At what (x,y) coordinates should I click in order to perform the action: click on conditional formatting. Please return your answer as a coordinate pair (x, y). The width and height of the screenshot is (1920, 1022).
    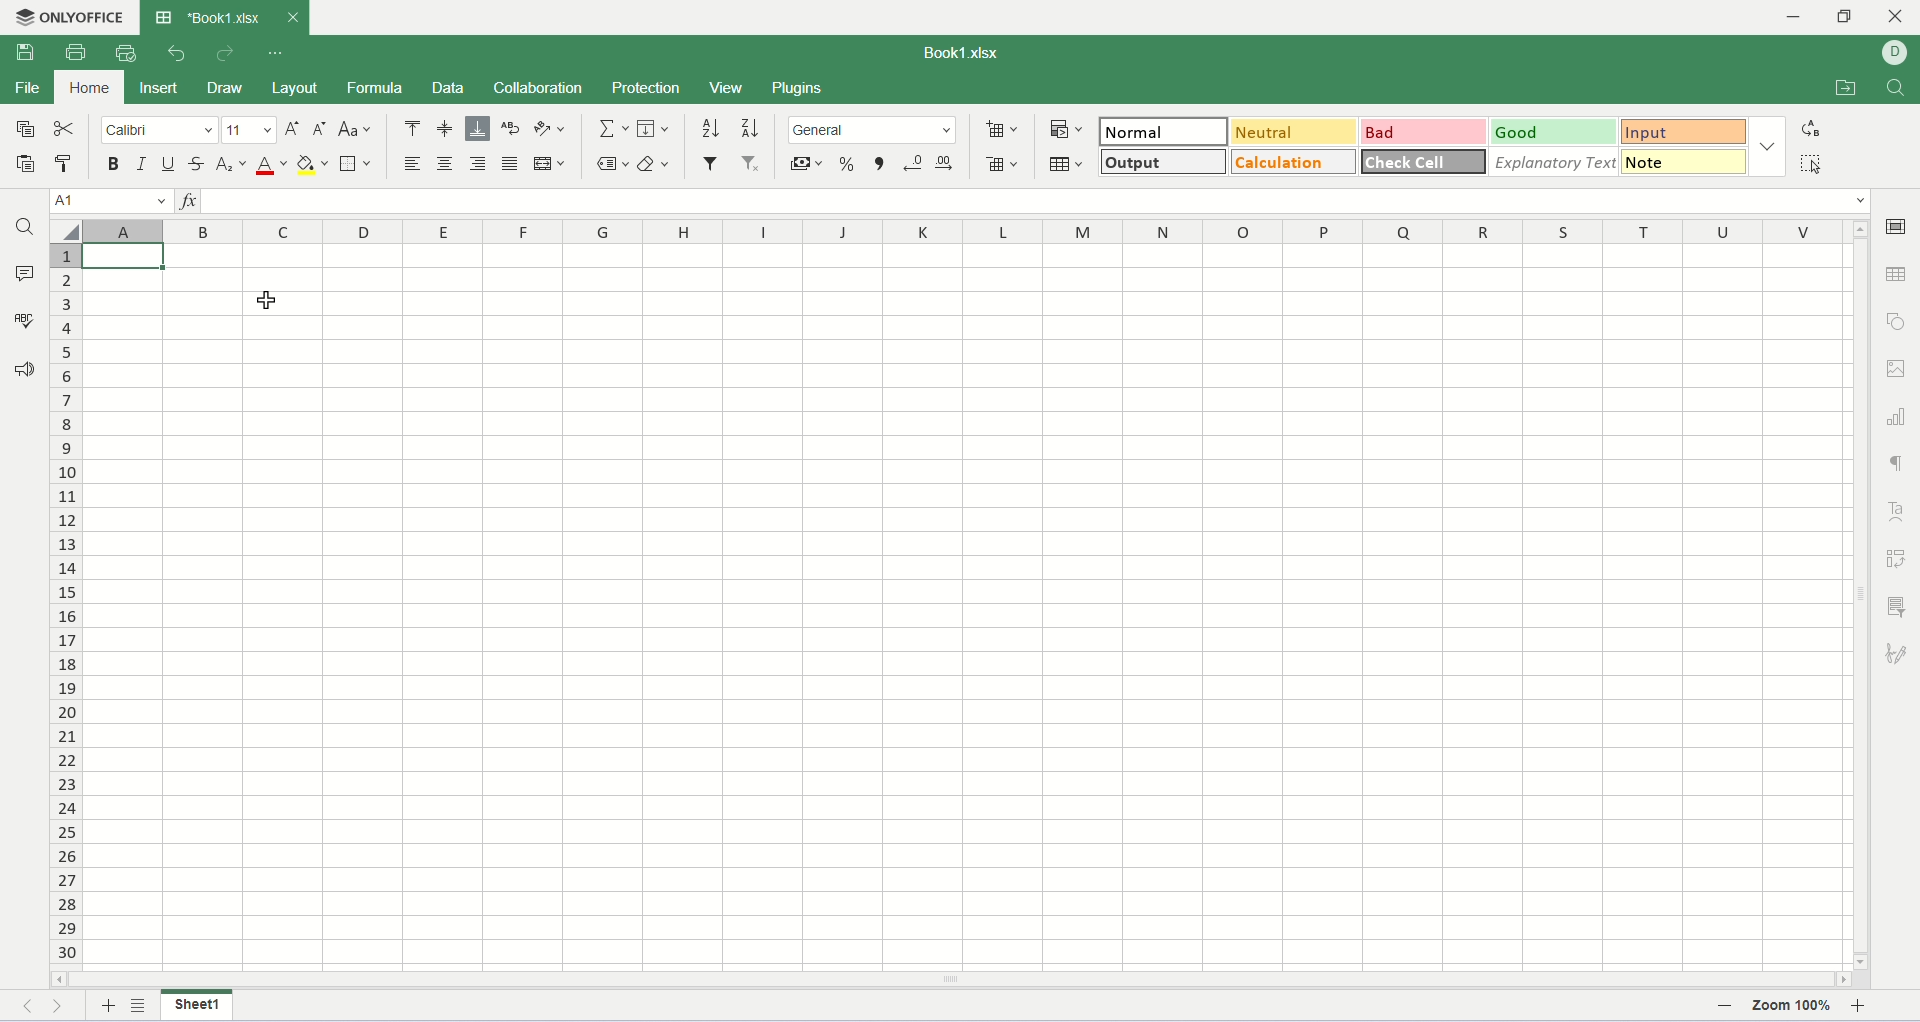
    Looking at the image, I should click on (1068, 130).